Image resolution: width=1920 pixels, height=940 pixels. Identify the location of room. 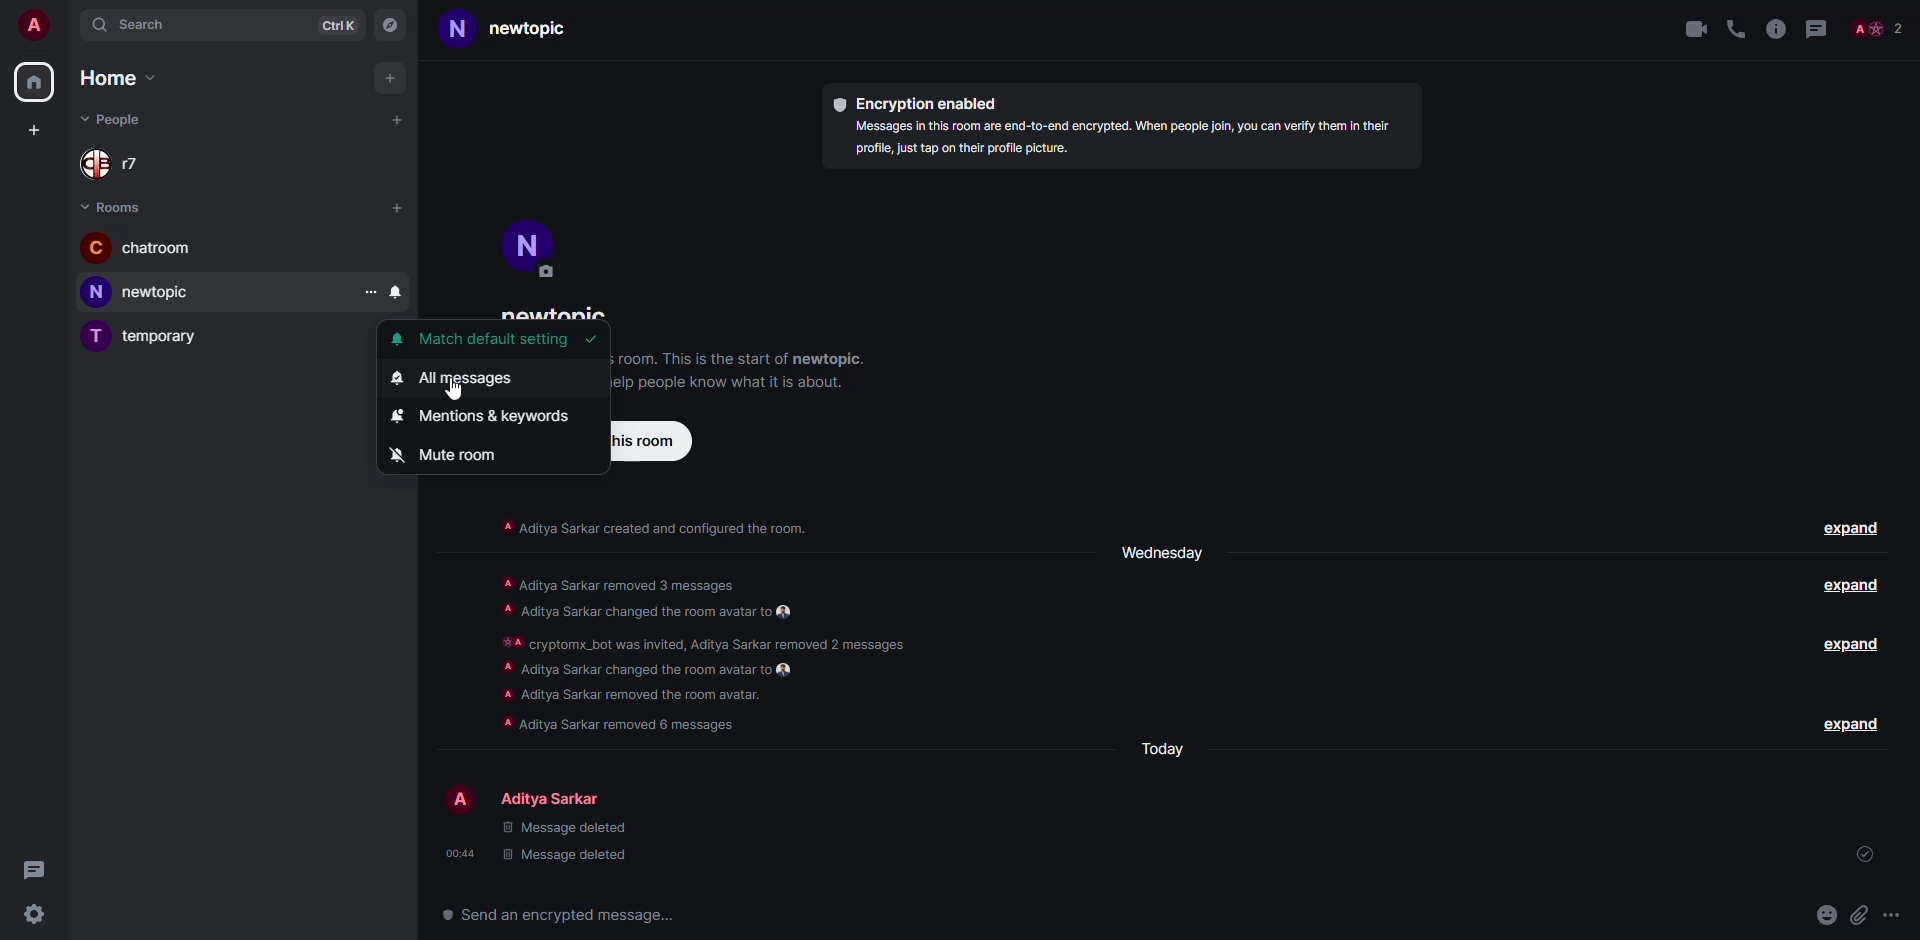
(140, 291).